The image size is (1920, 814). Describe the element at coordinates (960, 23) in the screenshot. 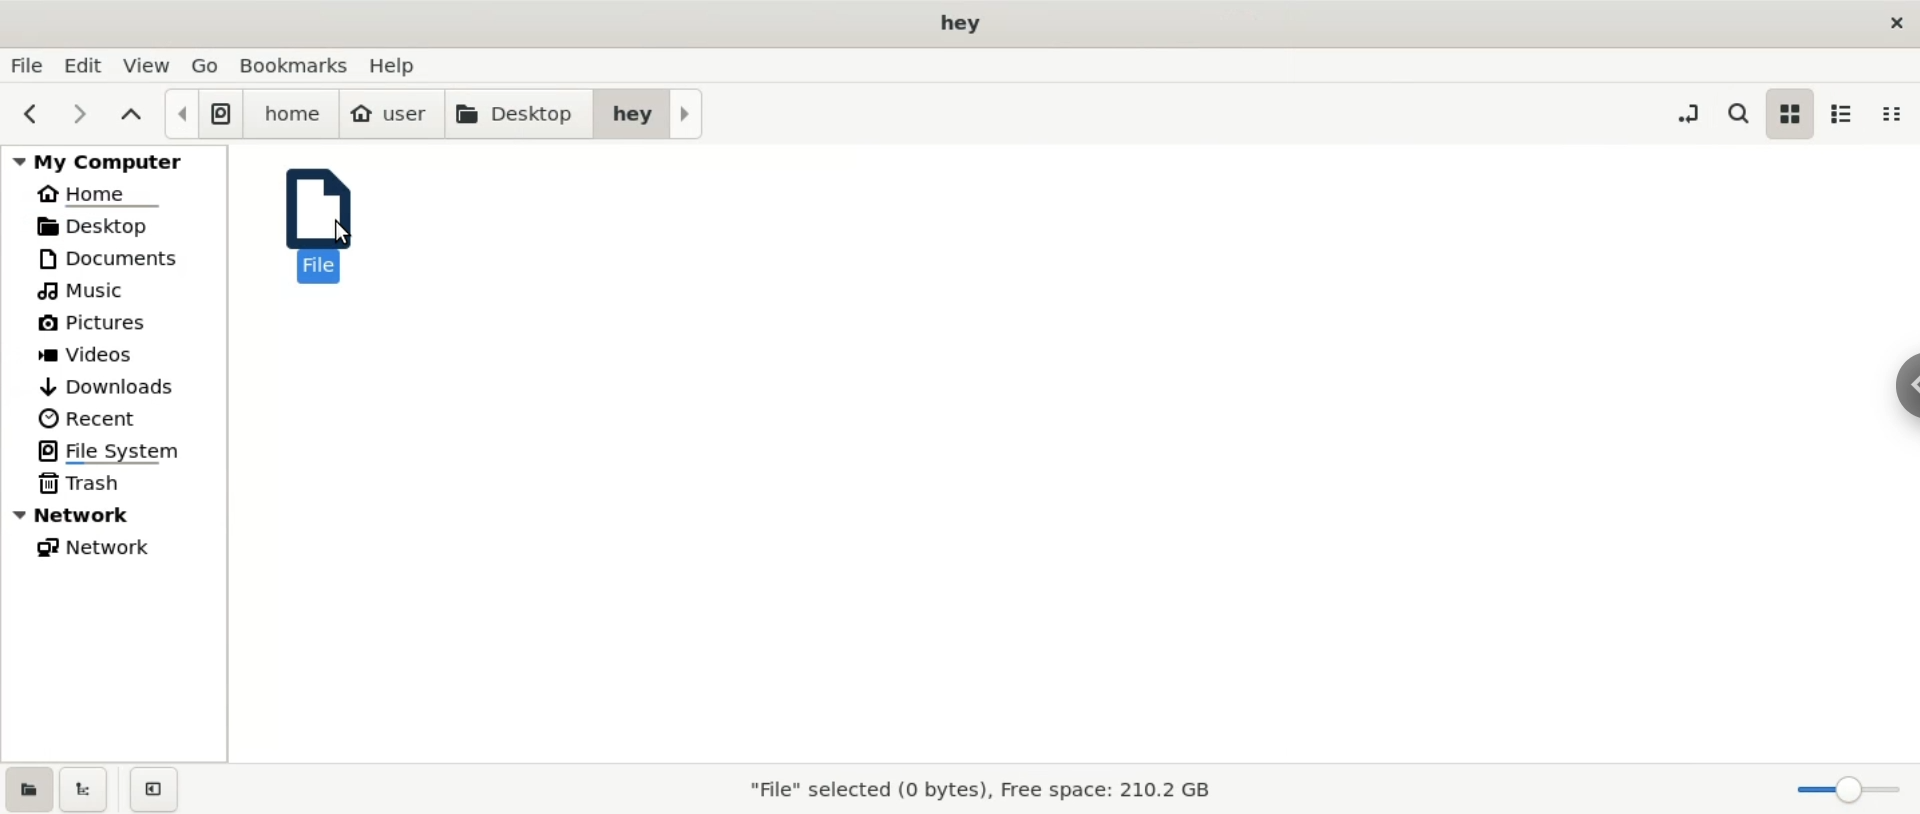

I see `title` at that location.